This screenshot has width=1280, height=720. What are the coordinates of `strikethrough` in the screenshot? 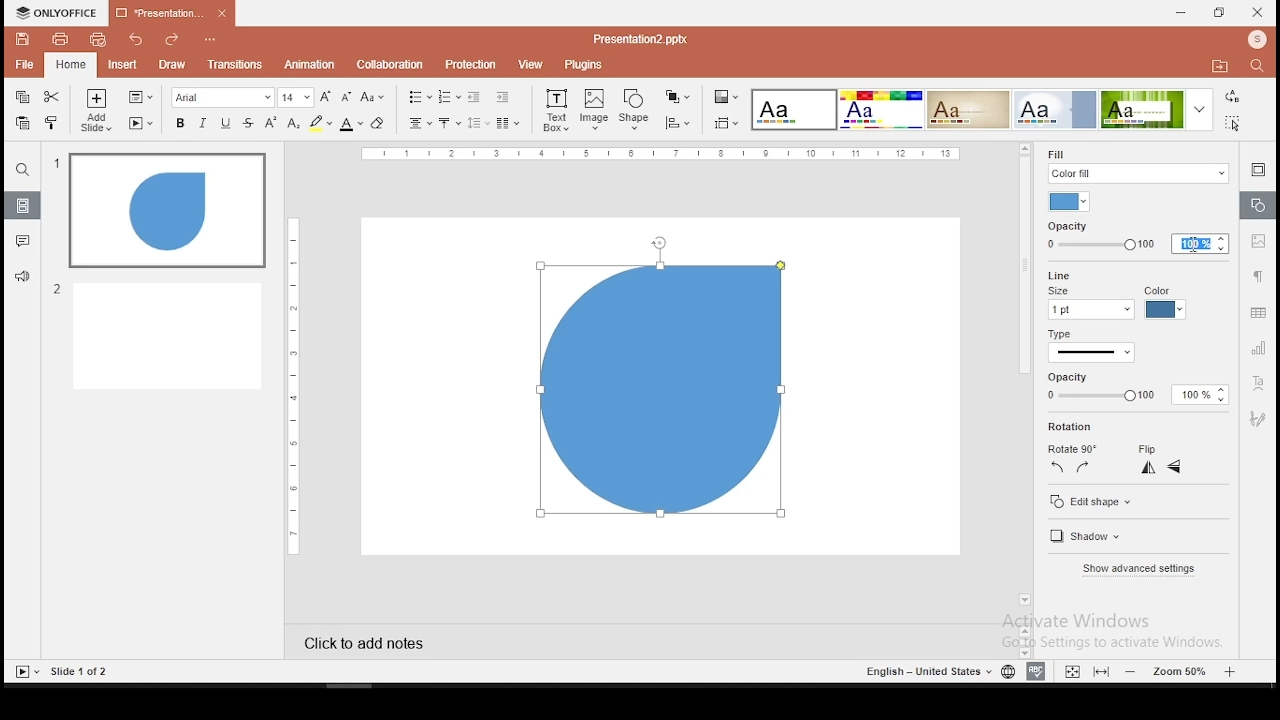 It's located at (249, 122).